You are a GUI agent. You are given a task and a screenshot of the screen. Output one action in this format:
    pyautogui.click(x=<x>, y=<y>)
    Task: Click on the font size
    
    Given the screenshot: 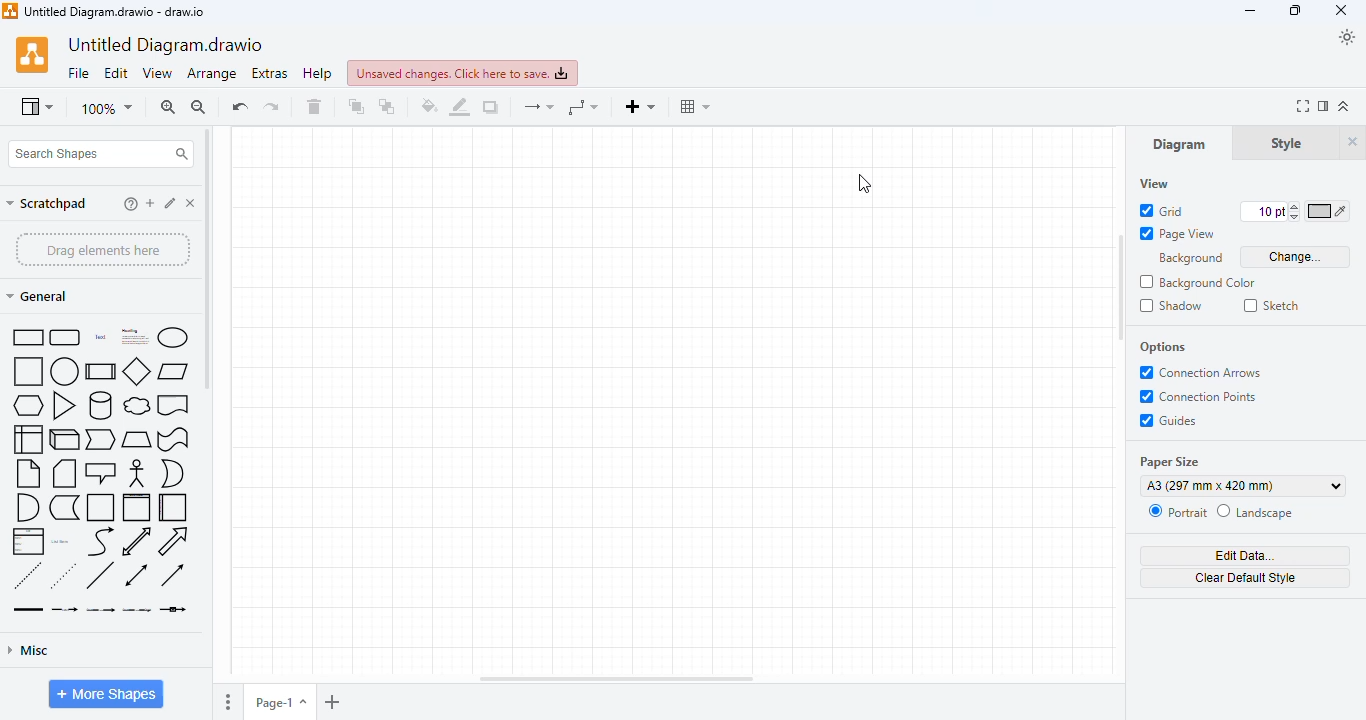 What is the action you would take?
    pyautogui.click(x=1270, y=211)
    